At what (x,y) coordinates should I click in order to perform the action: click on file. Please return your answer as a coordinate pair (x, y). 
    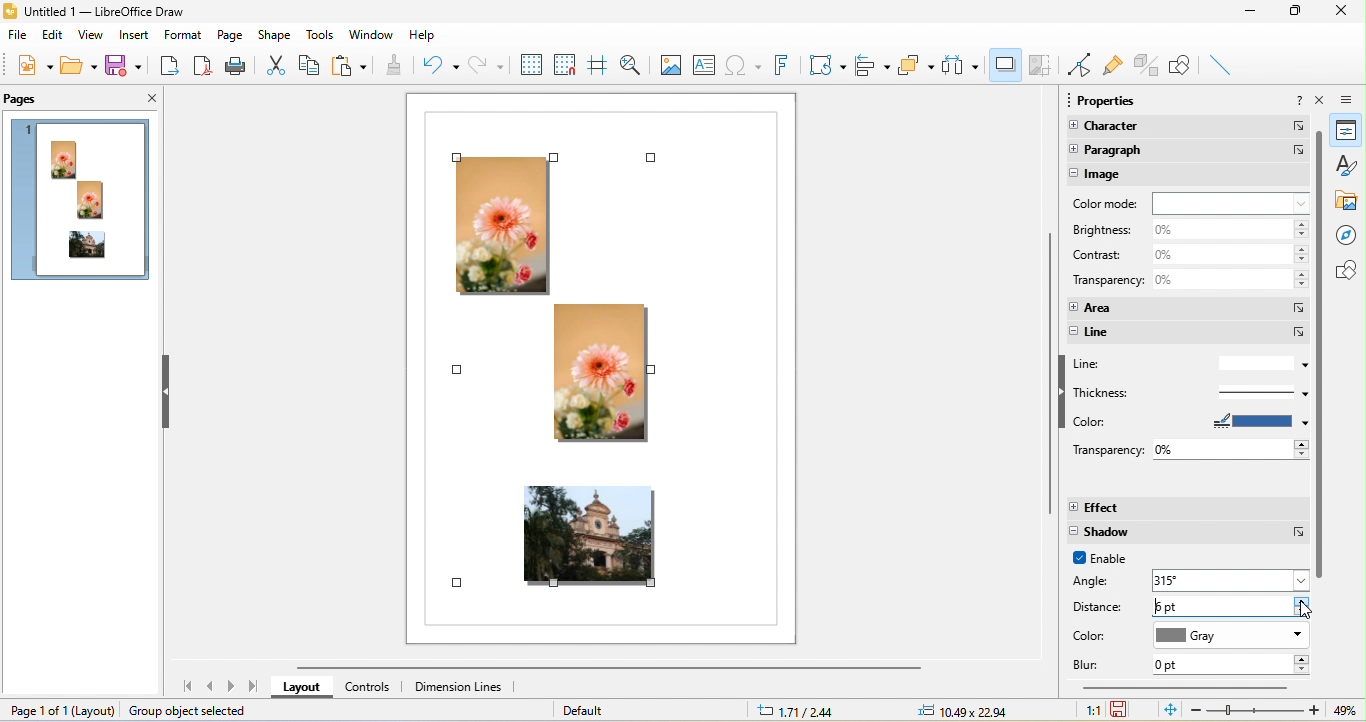
    Looking at the image, I should click on (16, 37).